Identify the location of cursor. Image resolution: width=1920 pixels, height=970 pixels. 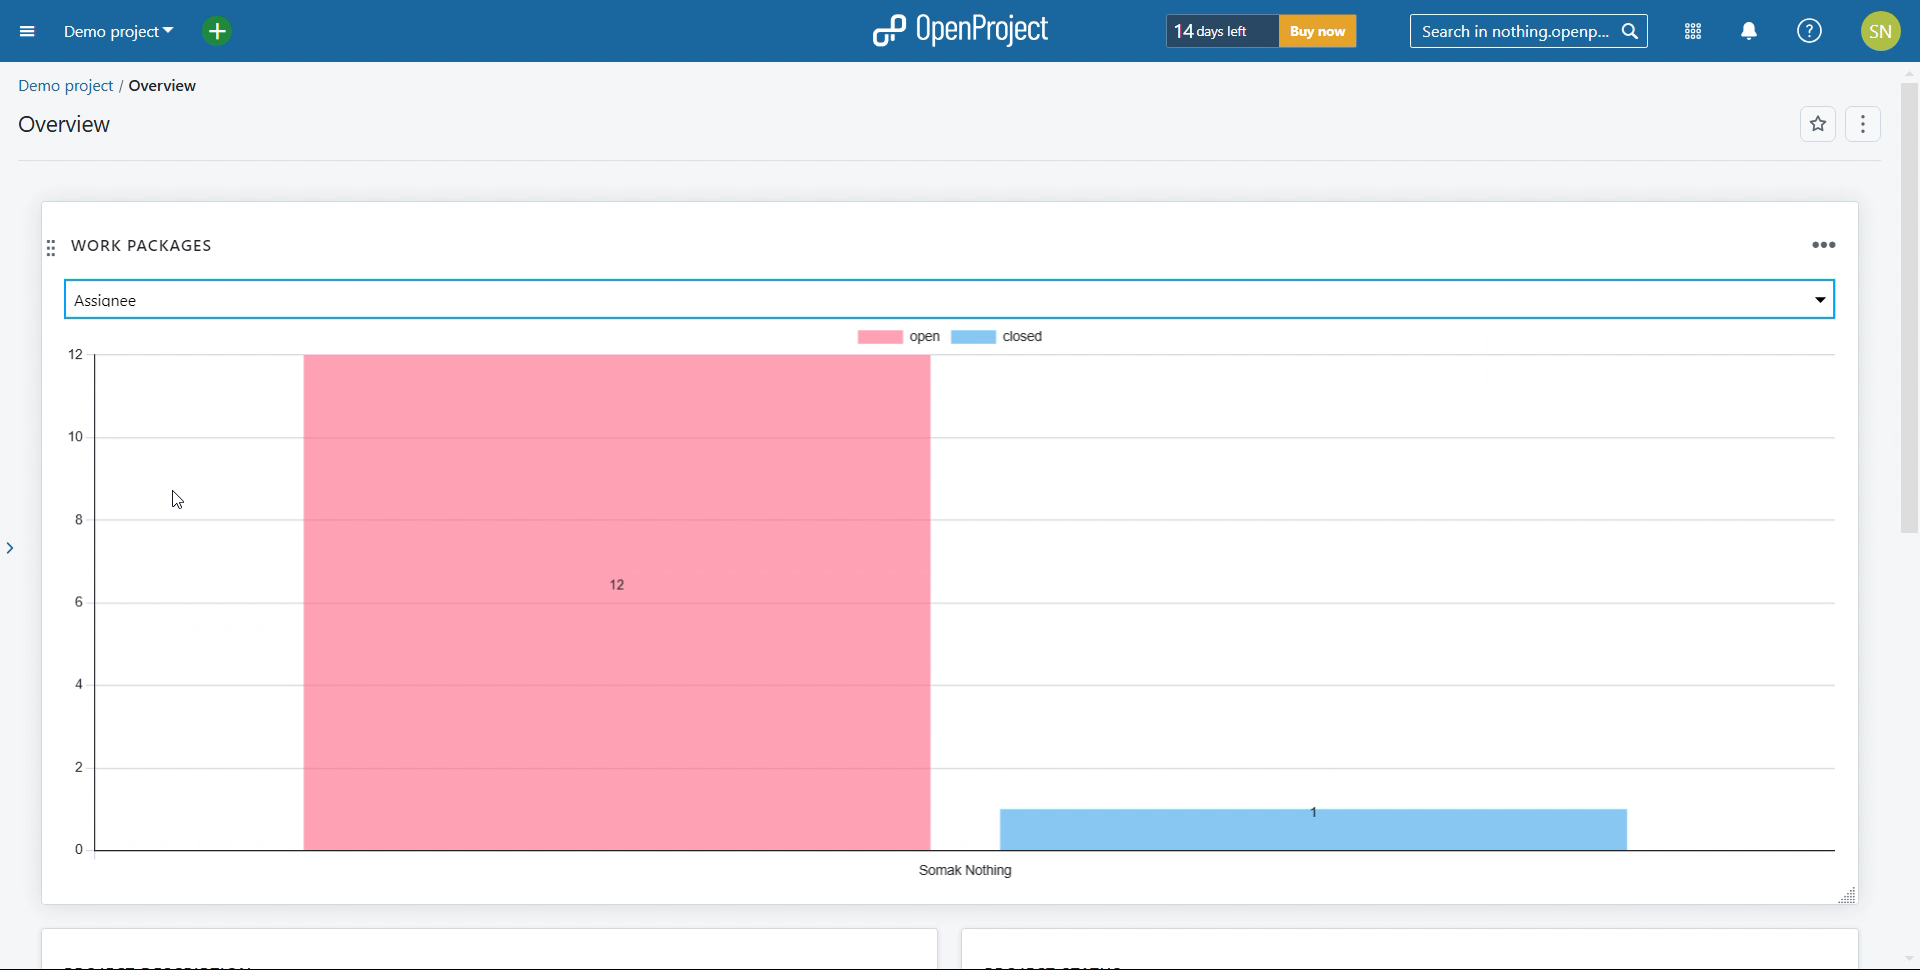
(175, 495).